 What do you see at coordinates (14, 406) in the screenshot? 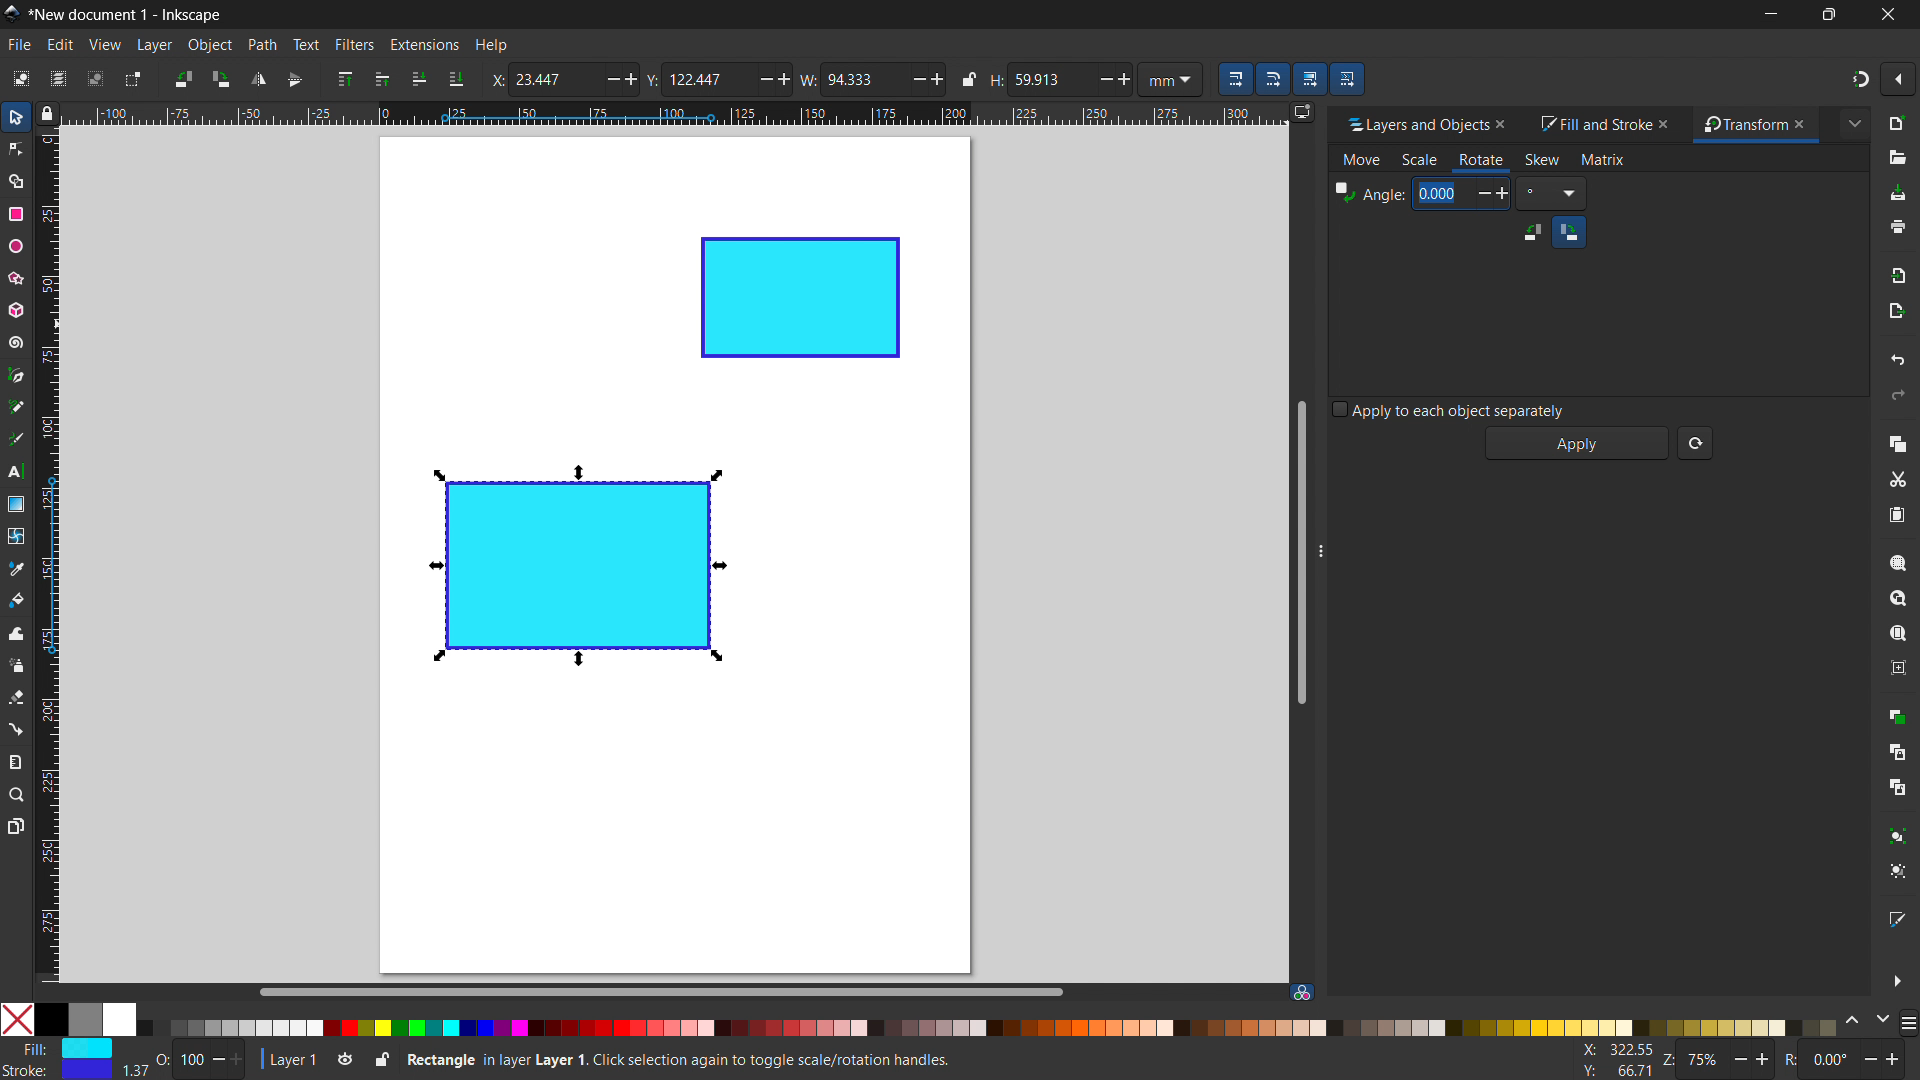
I see `pencil tool` at bounding box center [14, 406].